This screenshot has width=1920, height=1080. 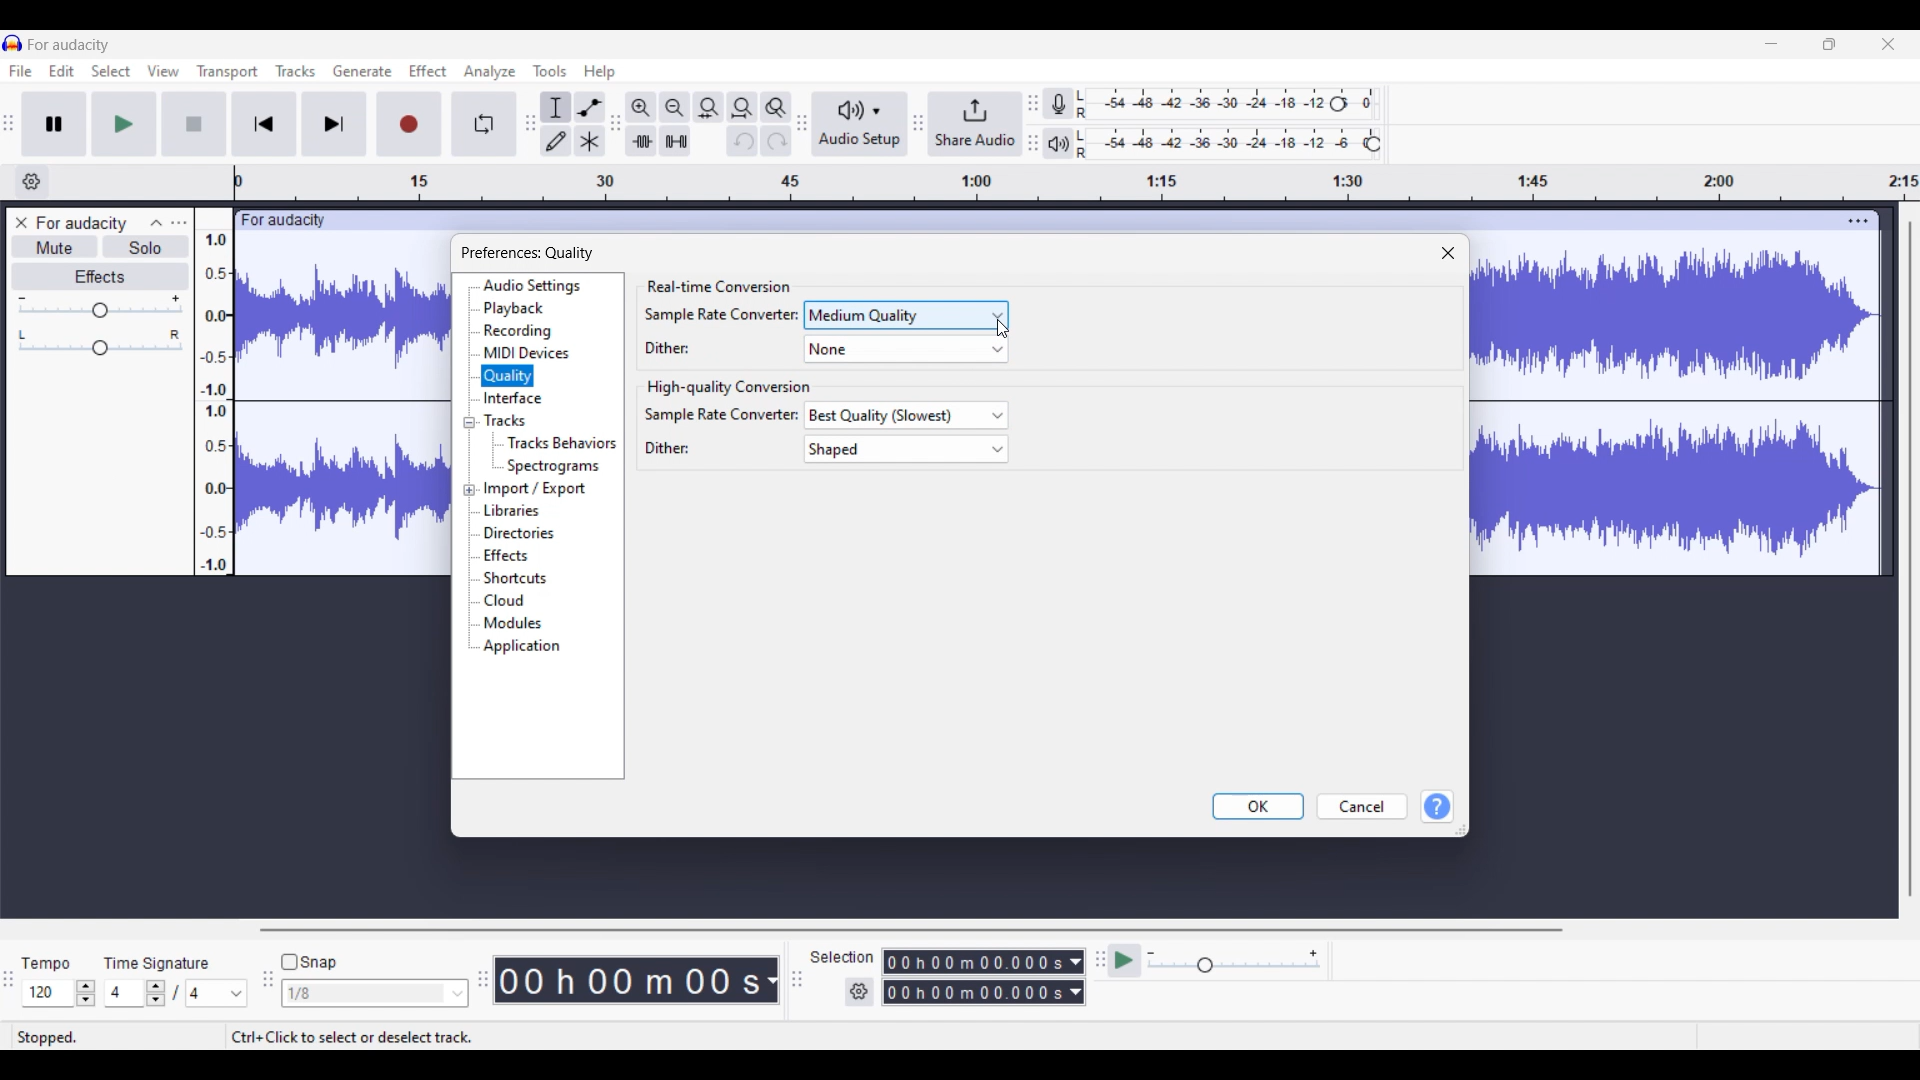 What do you see at coordinates (85, 993) in the screenshot?
I see `Increase/Decrease Tempo` at bounding box center [85, 993].